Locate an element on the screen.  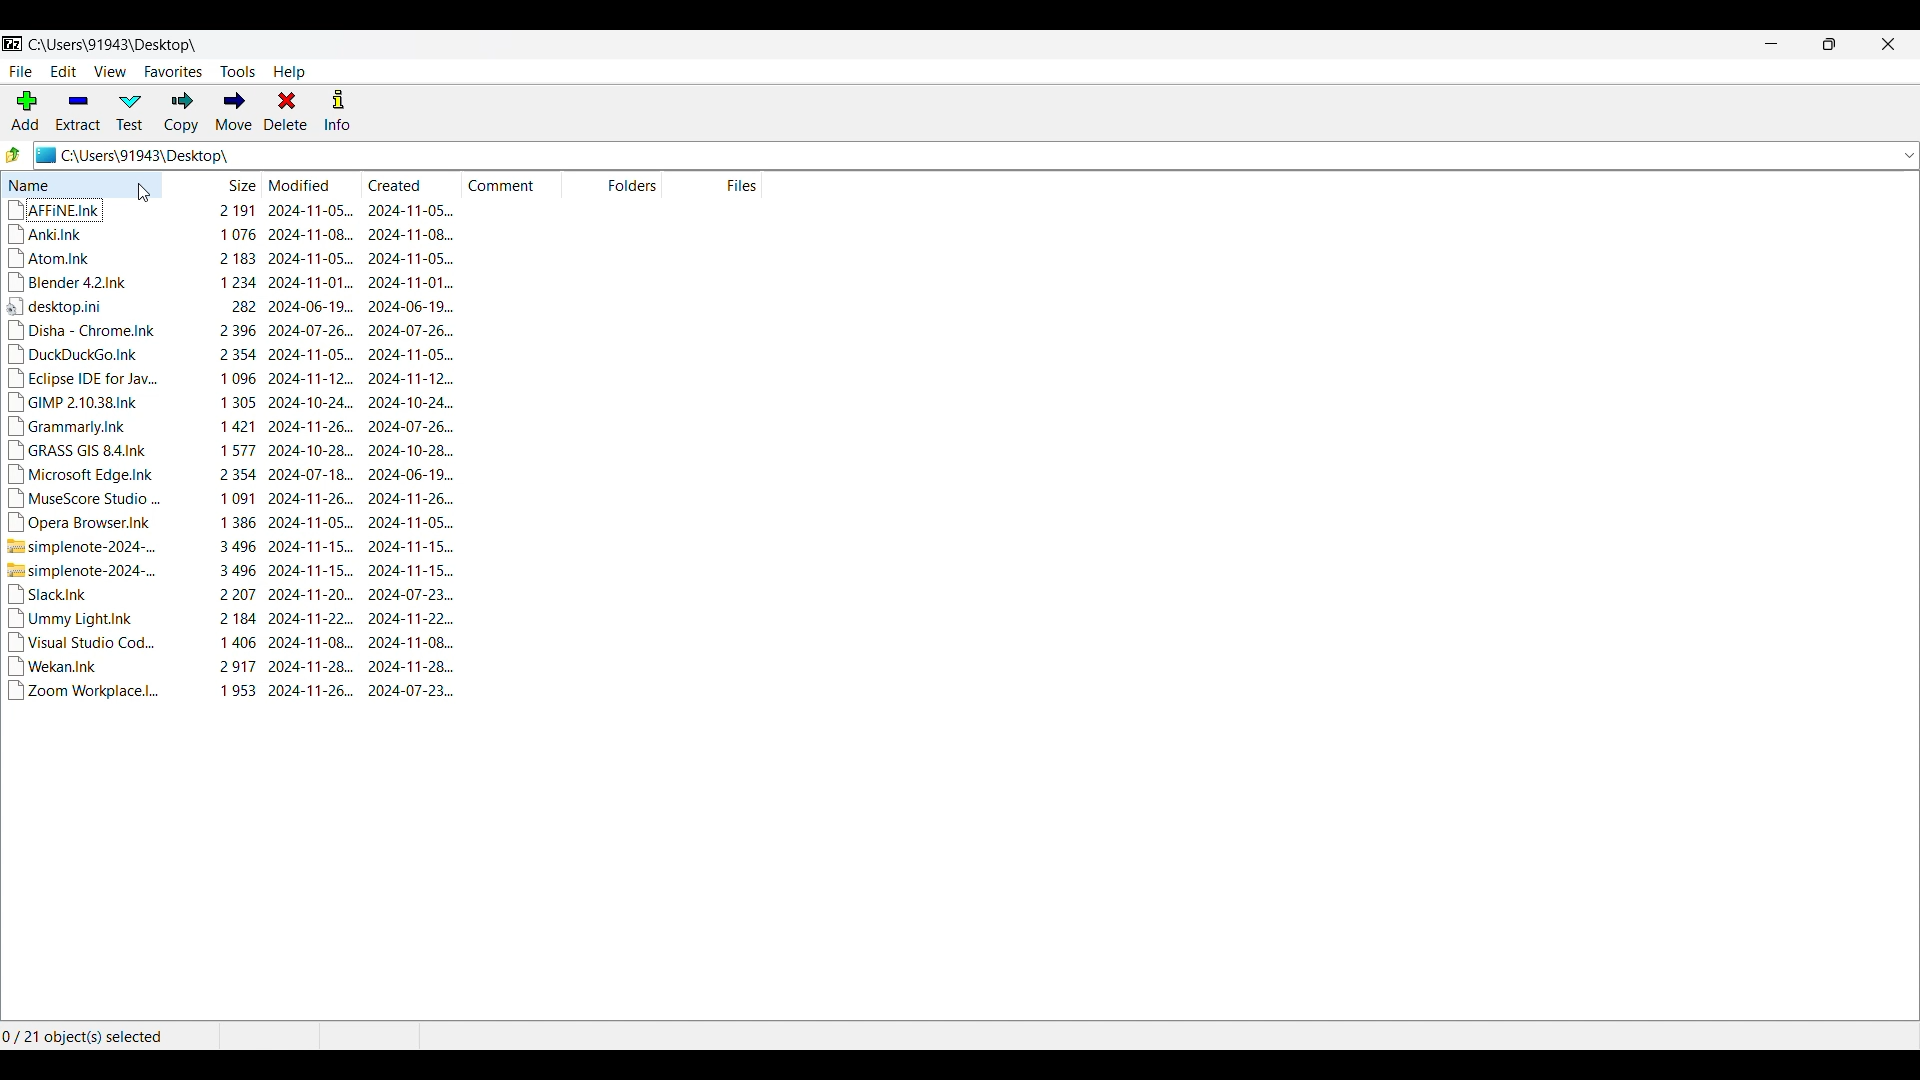
Comment  is located at coordinates (512, 184).